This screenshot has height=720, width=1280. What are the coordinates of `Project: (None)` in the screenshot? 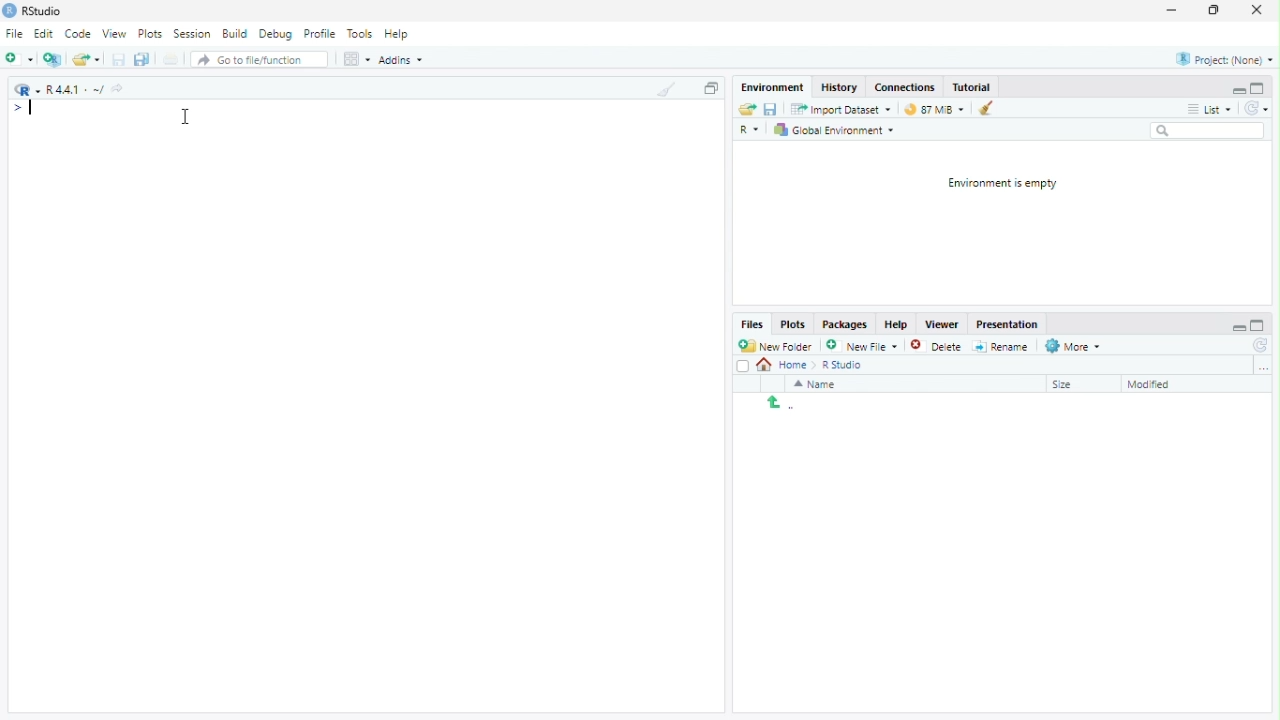 It's located at (1225, 59).